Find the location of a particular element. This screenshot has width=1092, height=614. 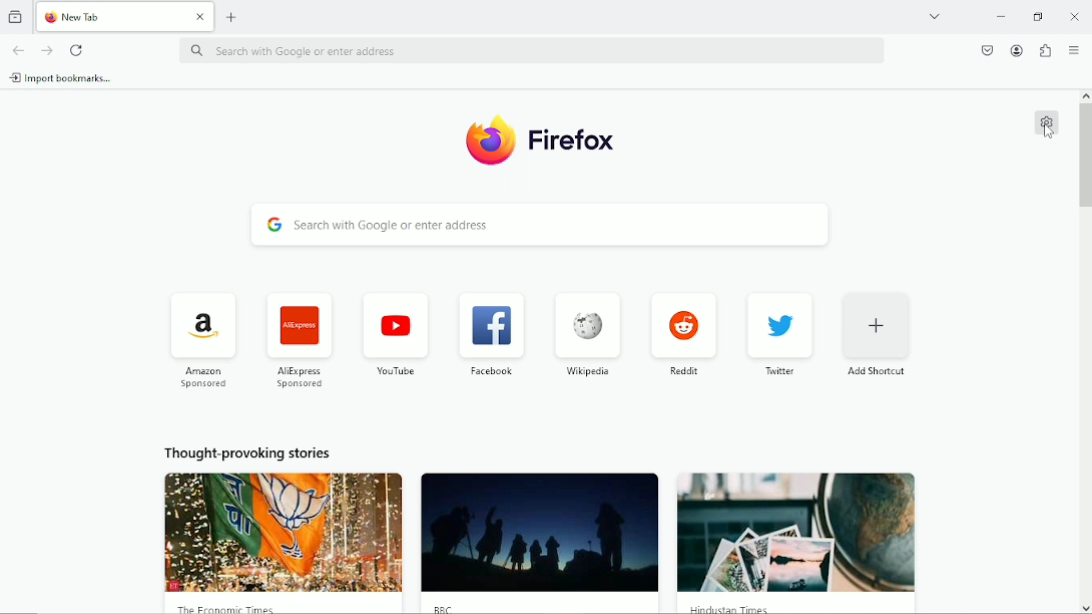

Logo is located at coordinates (488, 140).